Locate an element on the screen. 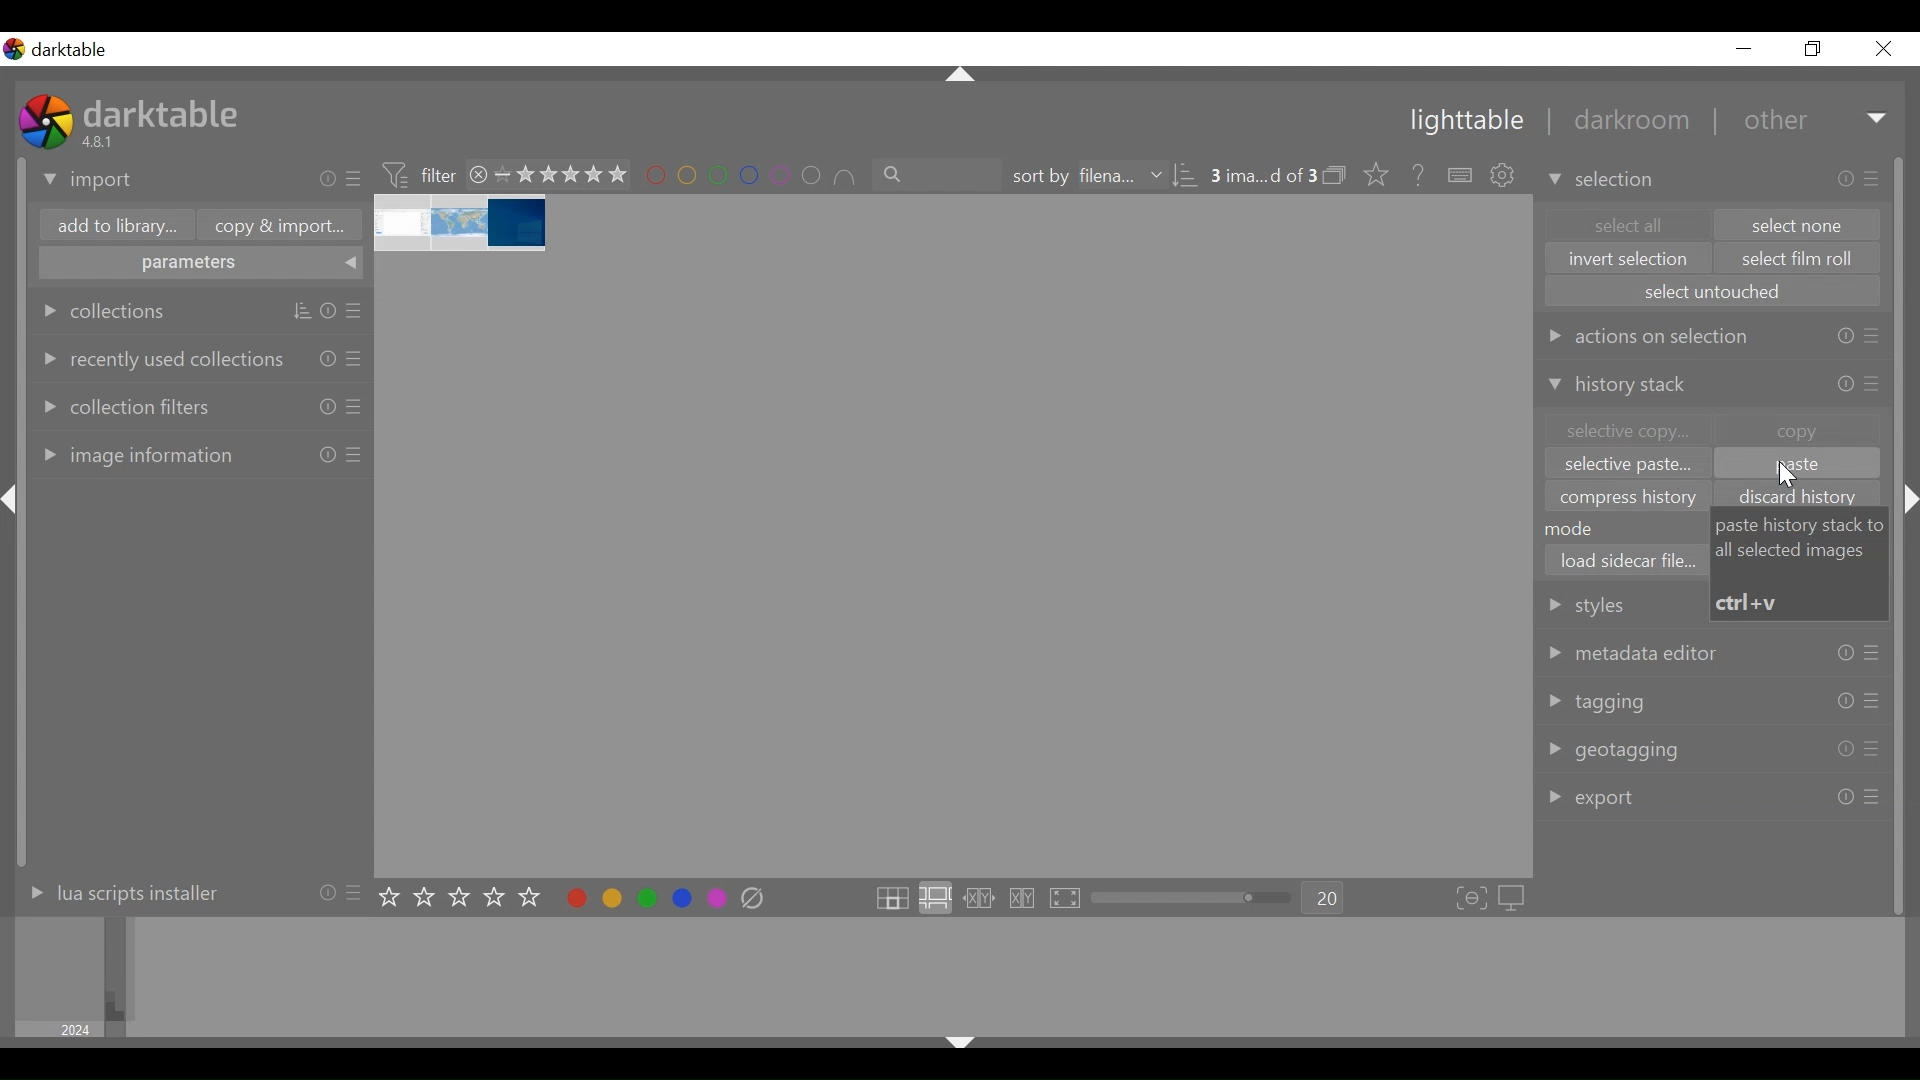 The width and height of the screenshot is (1920, 1080). copy & import is located at coordinates (274, 226).